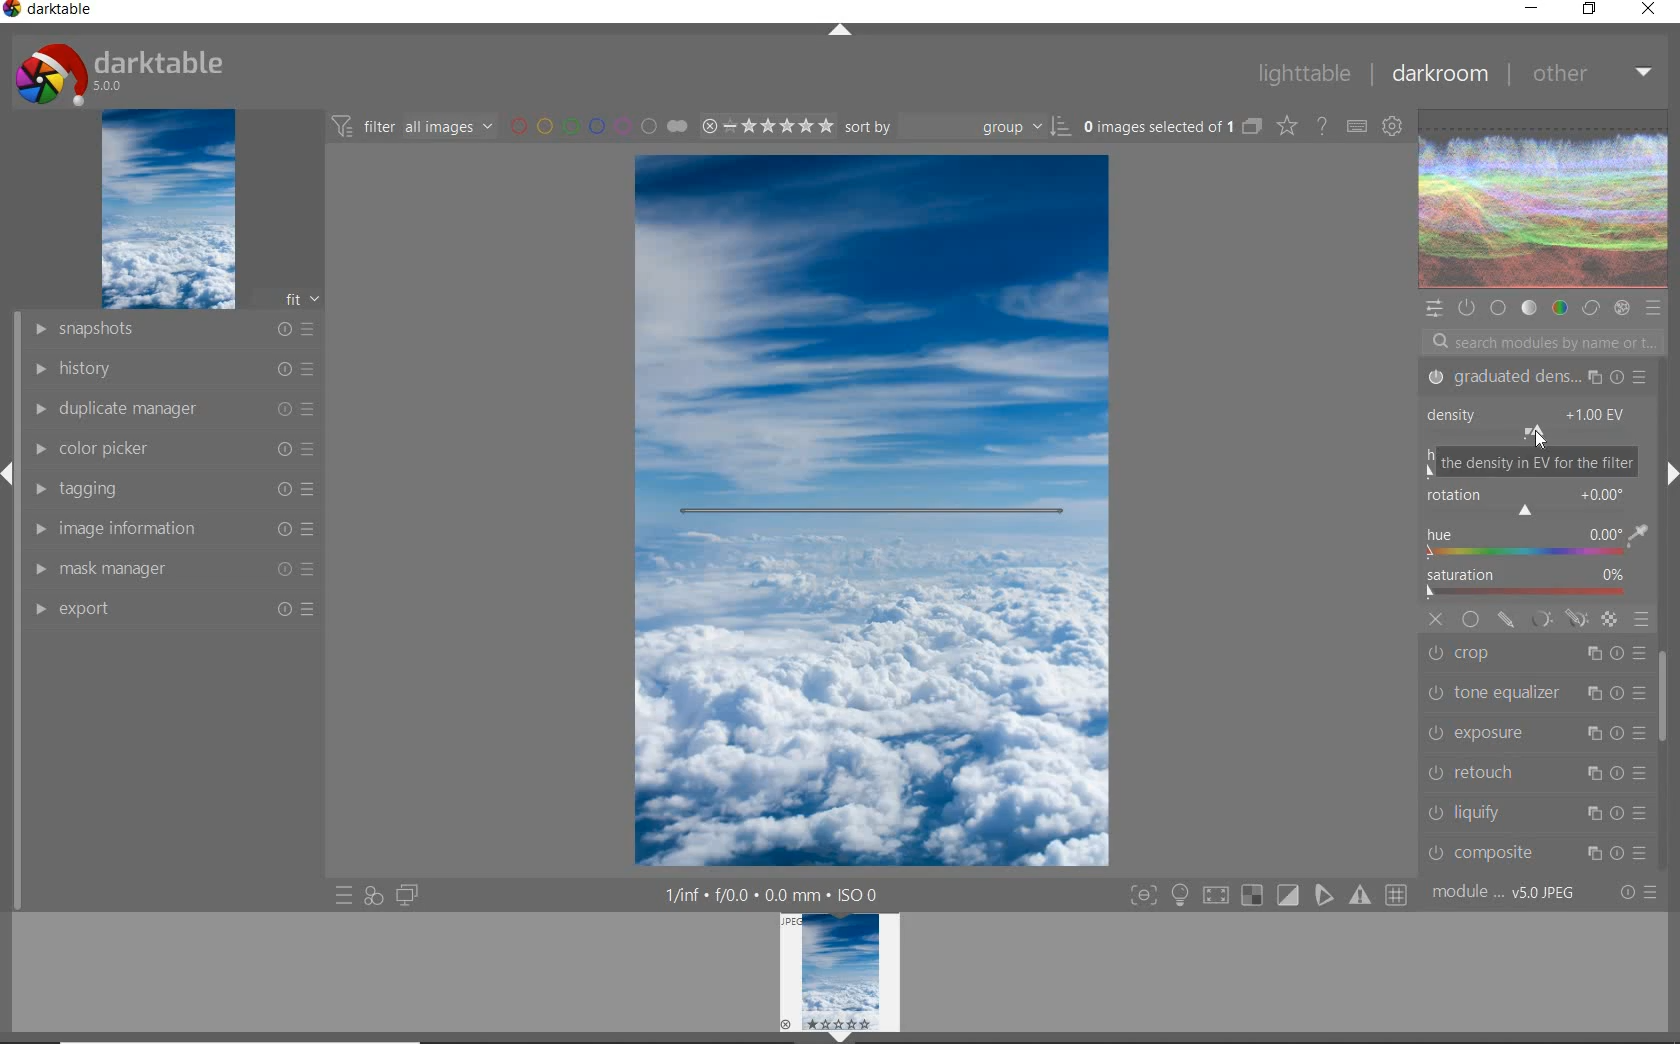 The image size is (1680, 1044). What do you see at coordinates (1438, 74) in the screenshot?
I see `DARKROOM` at bounding box center [1438, 74].